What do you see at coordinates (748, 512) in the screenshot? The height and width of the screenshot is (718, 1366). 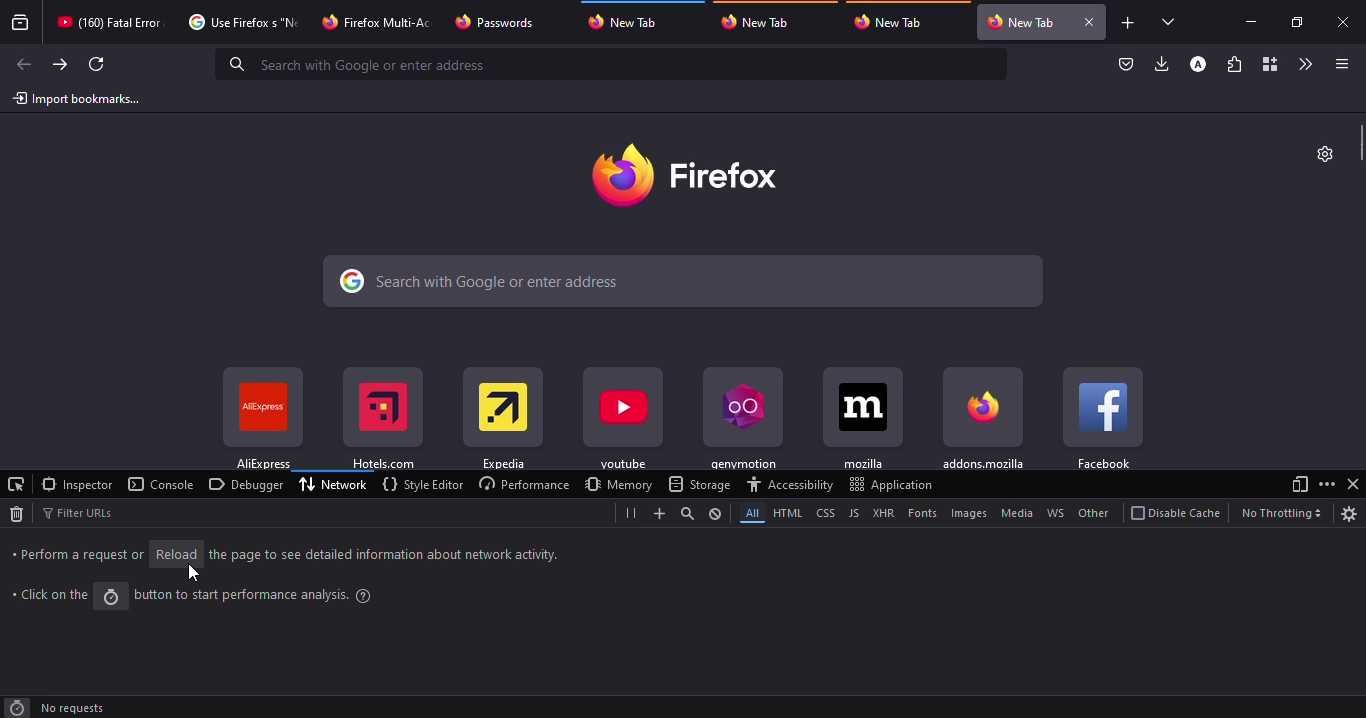 I see `all` at bounding box center [748, 512].